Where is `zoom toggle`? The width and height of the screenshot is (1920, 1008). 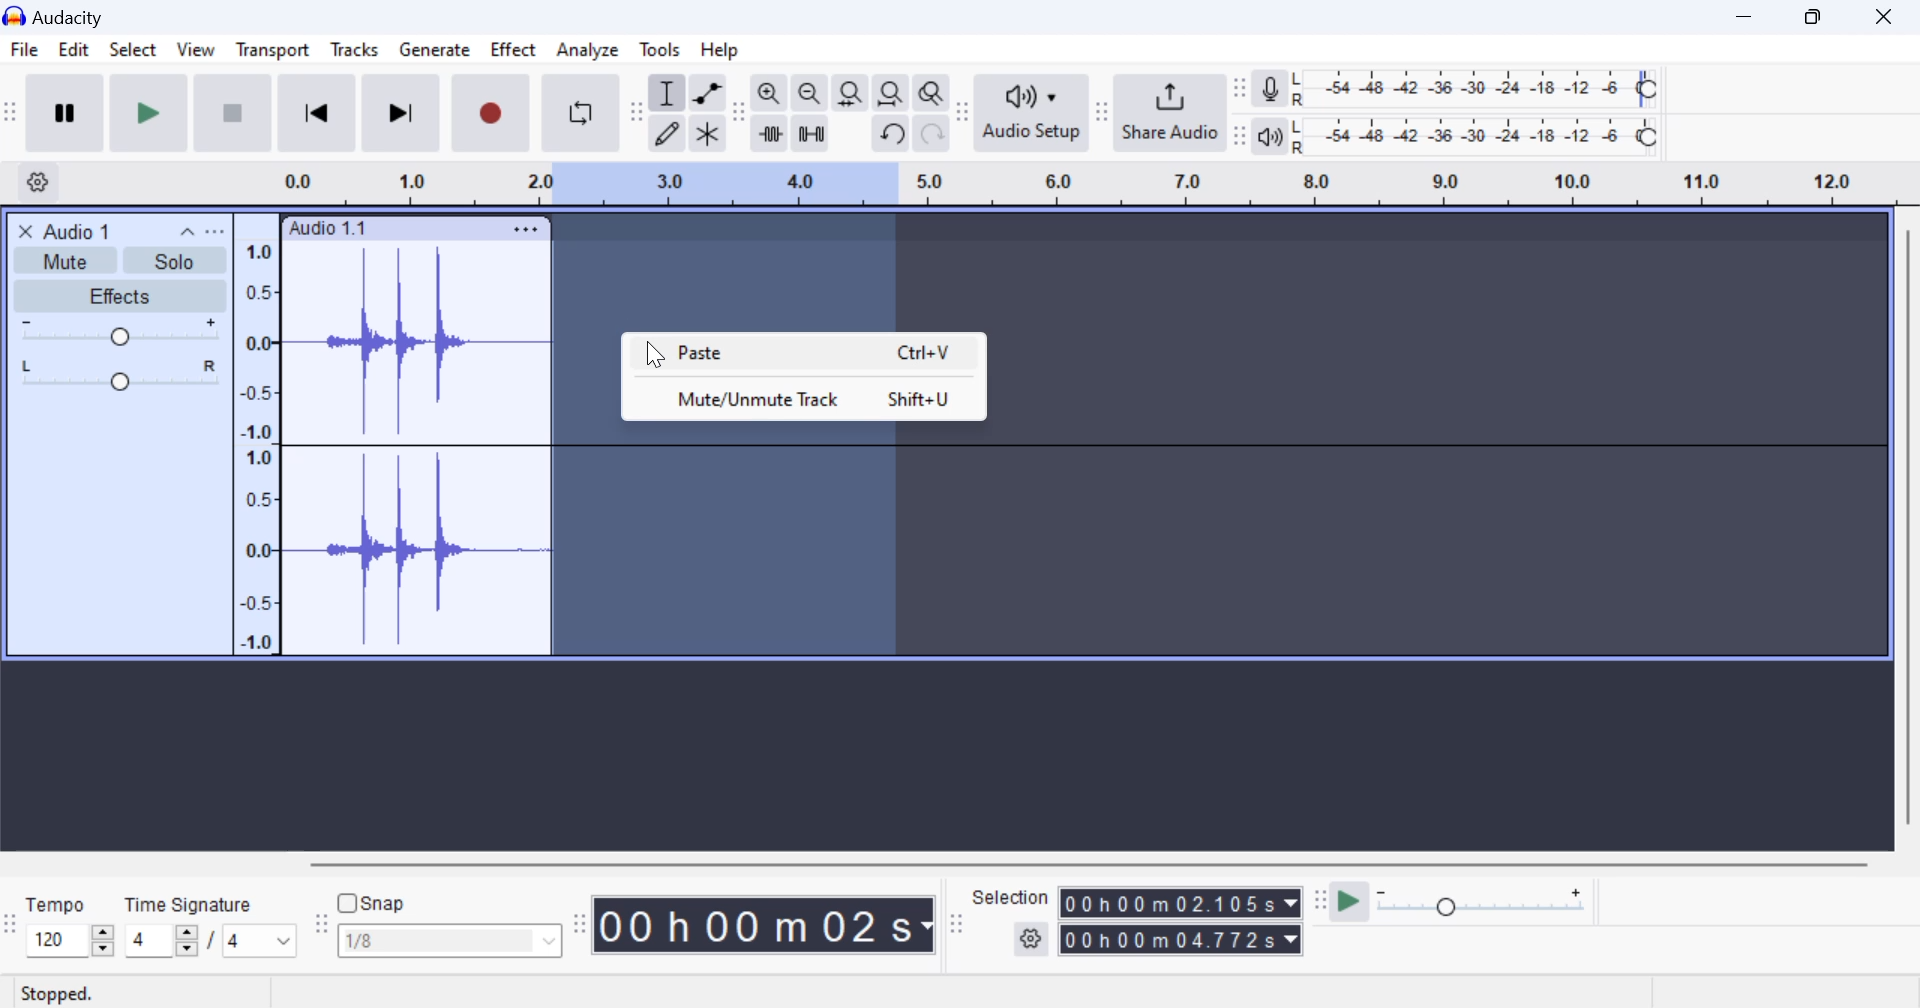 zoom toggle is located at coordinates (933, 95).